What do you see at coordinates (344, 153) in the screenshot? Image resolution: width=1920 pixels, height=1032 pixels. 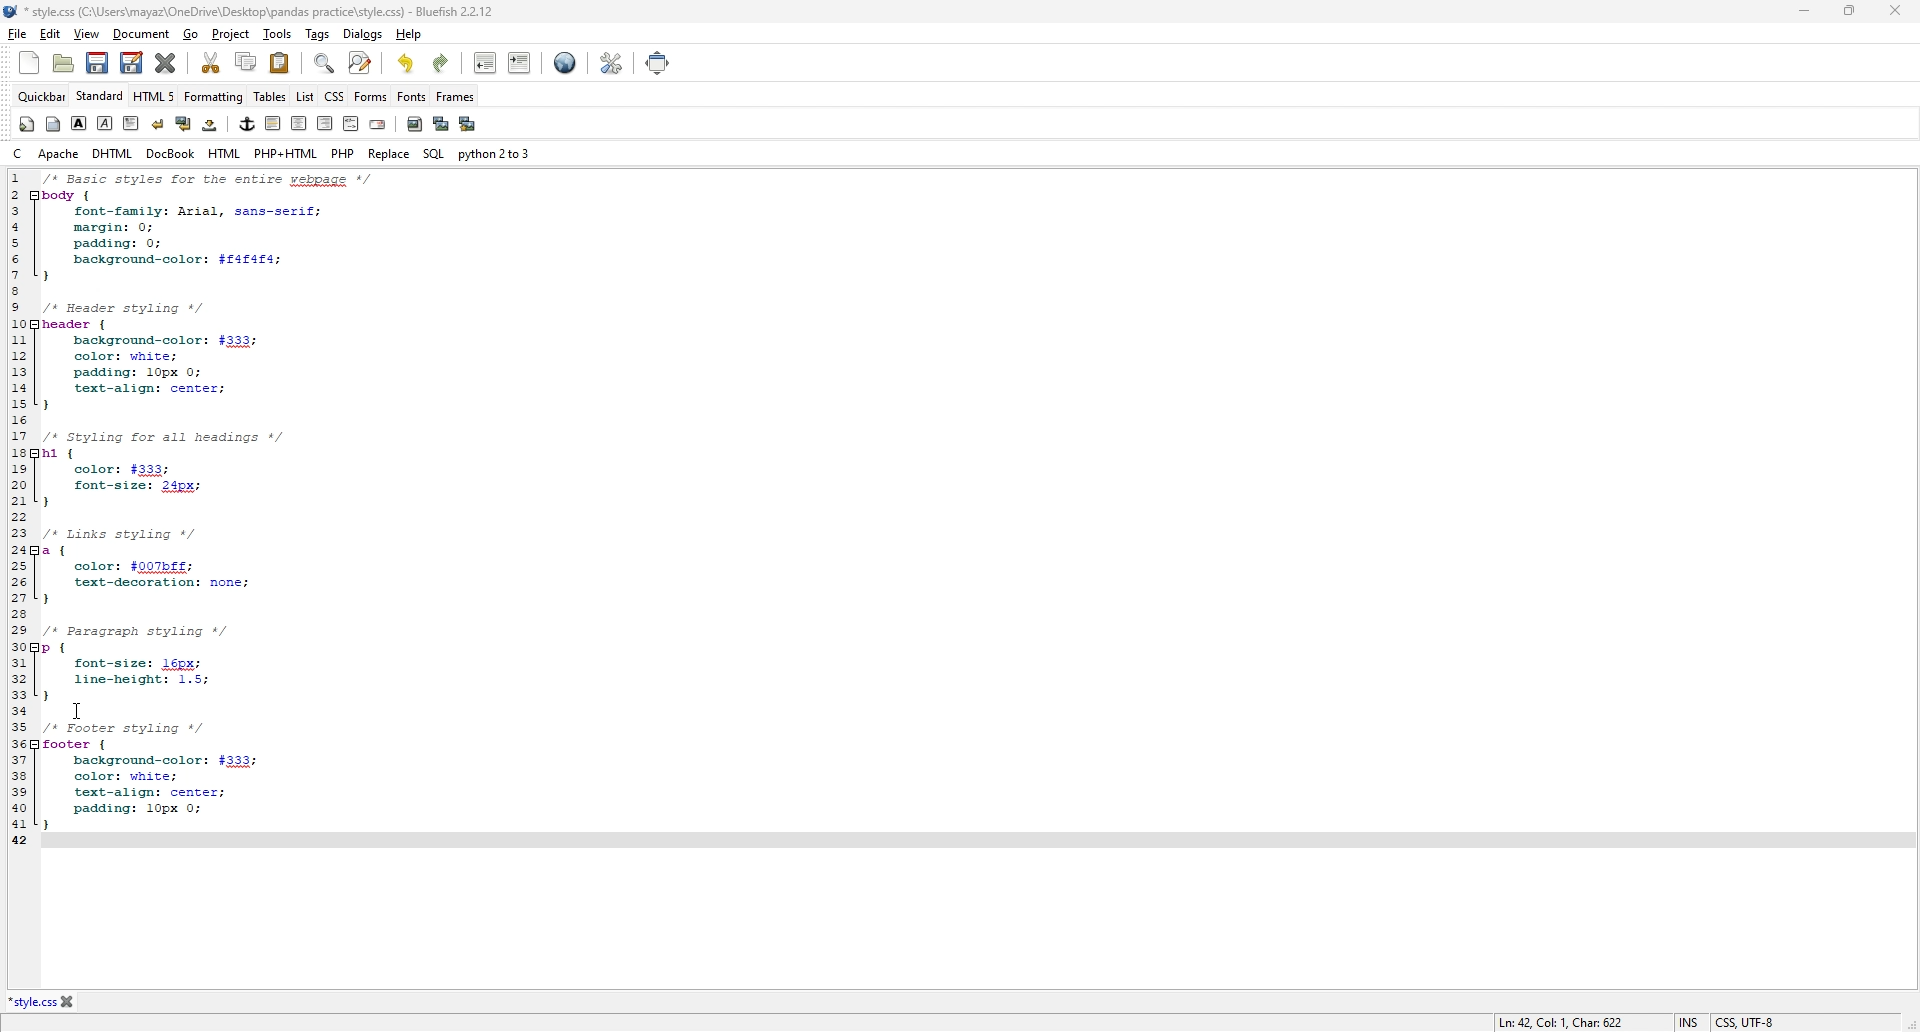 I see `php` at bounding box center [344, 153].